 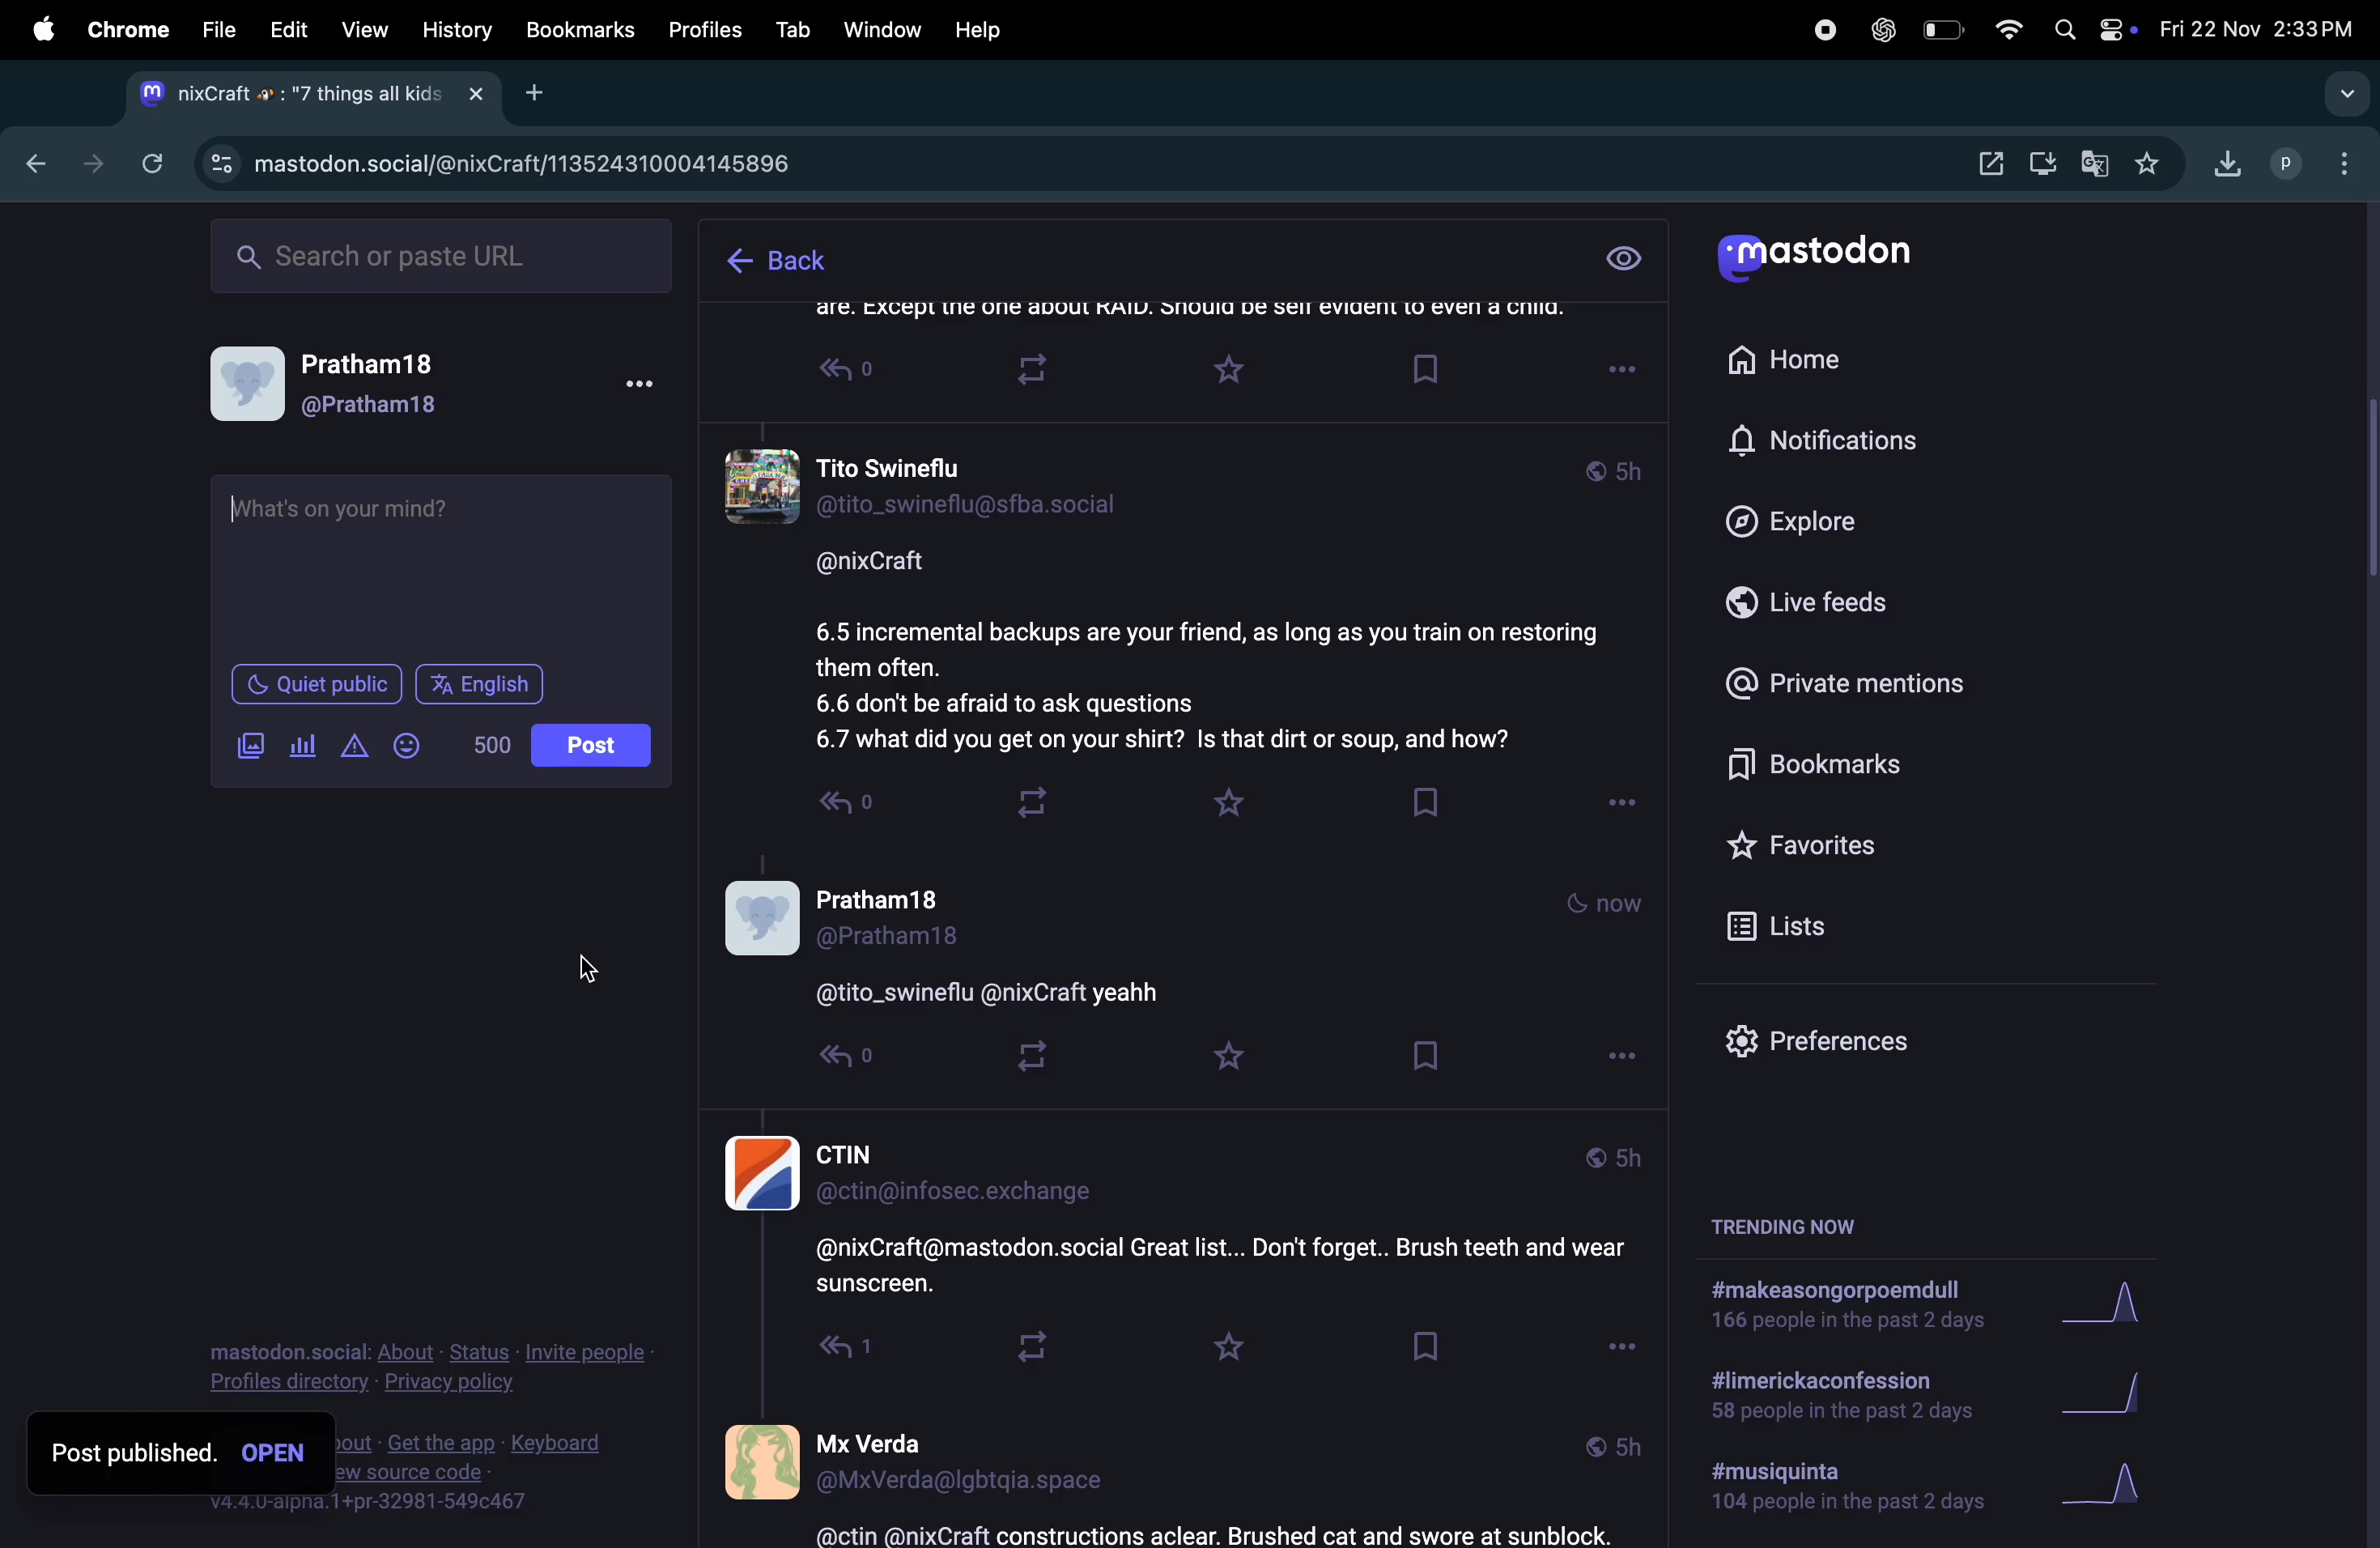 What do you see at coordinates (1226, 805) in the screenshot?
I see `favourites` at bounding box center [1226, 805].